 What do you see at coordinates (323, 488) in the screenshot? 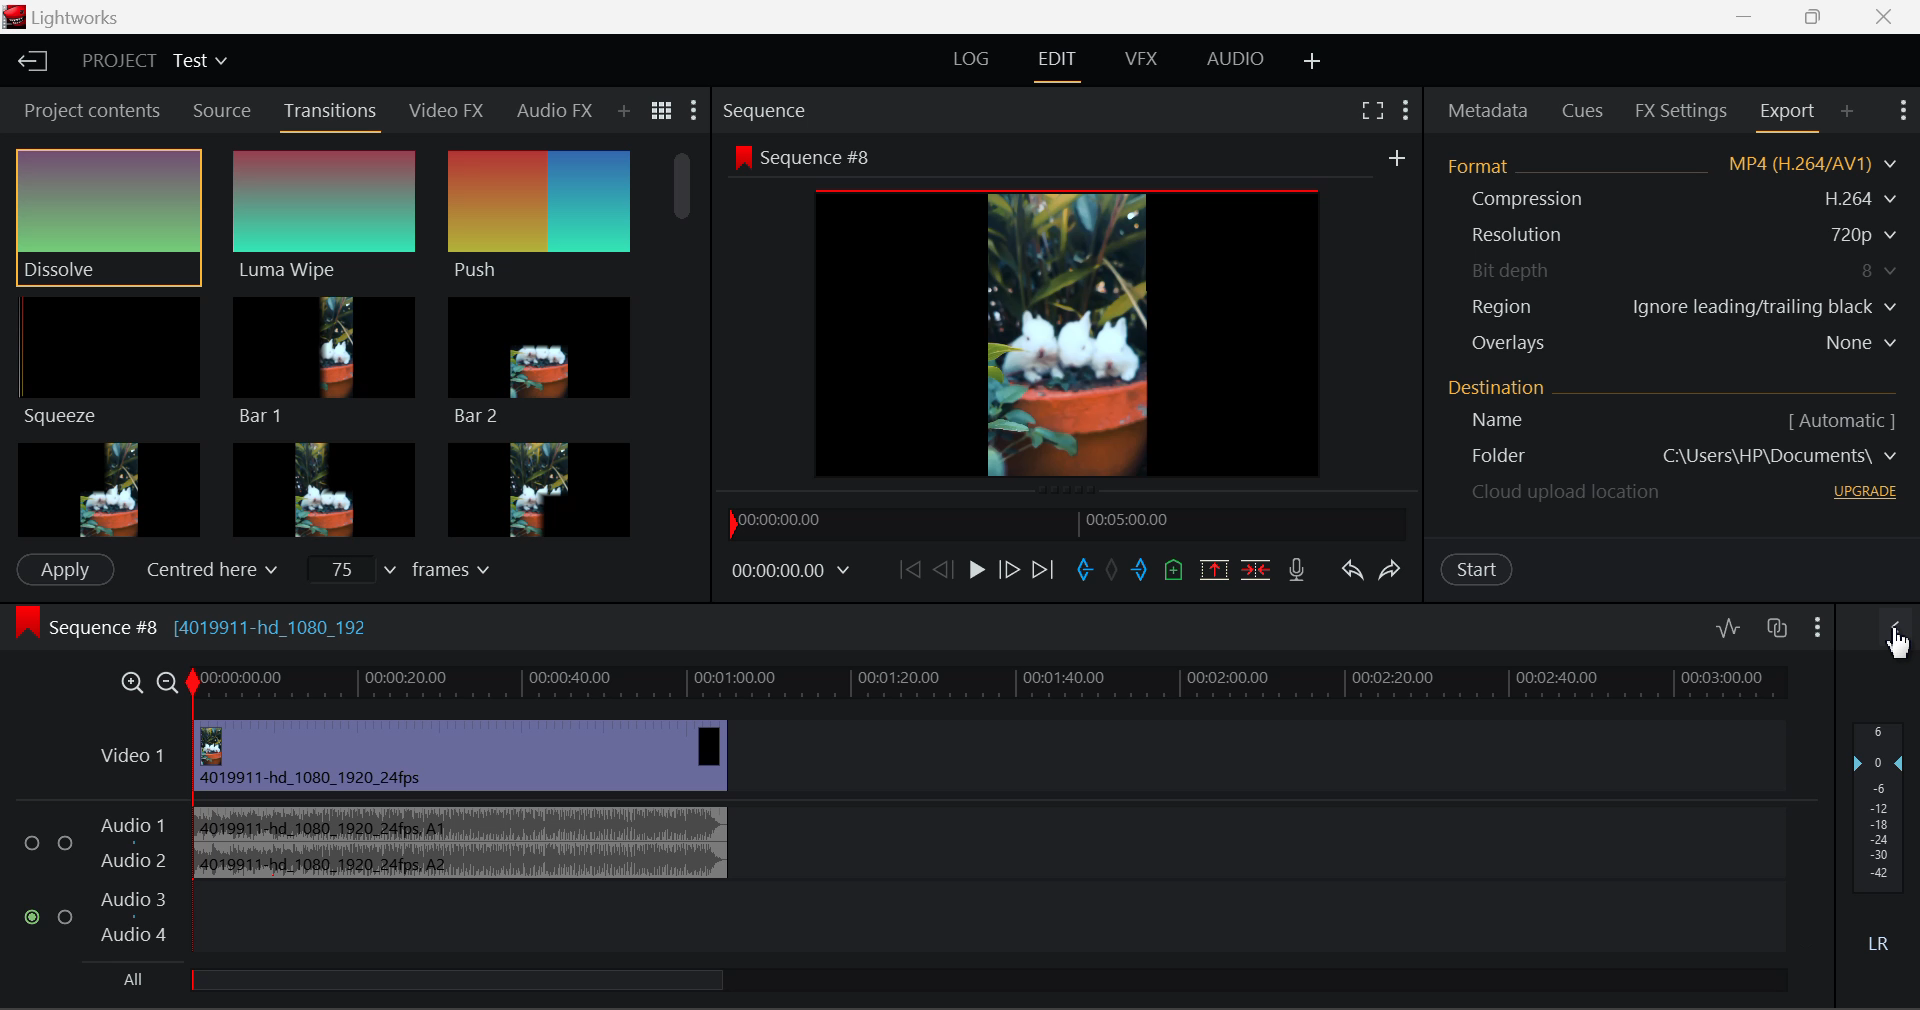
I see `Box 2` at bounding box center [323, 488].